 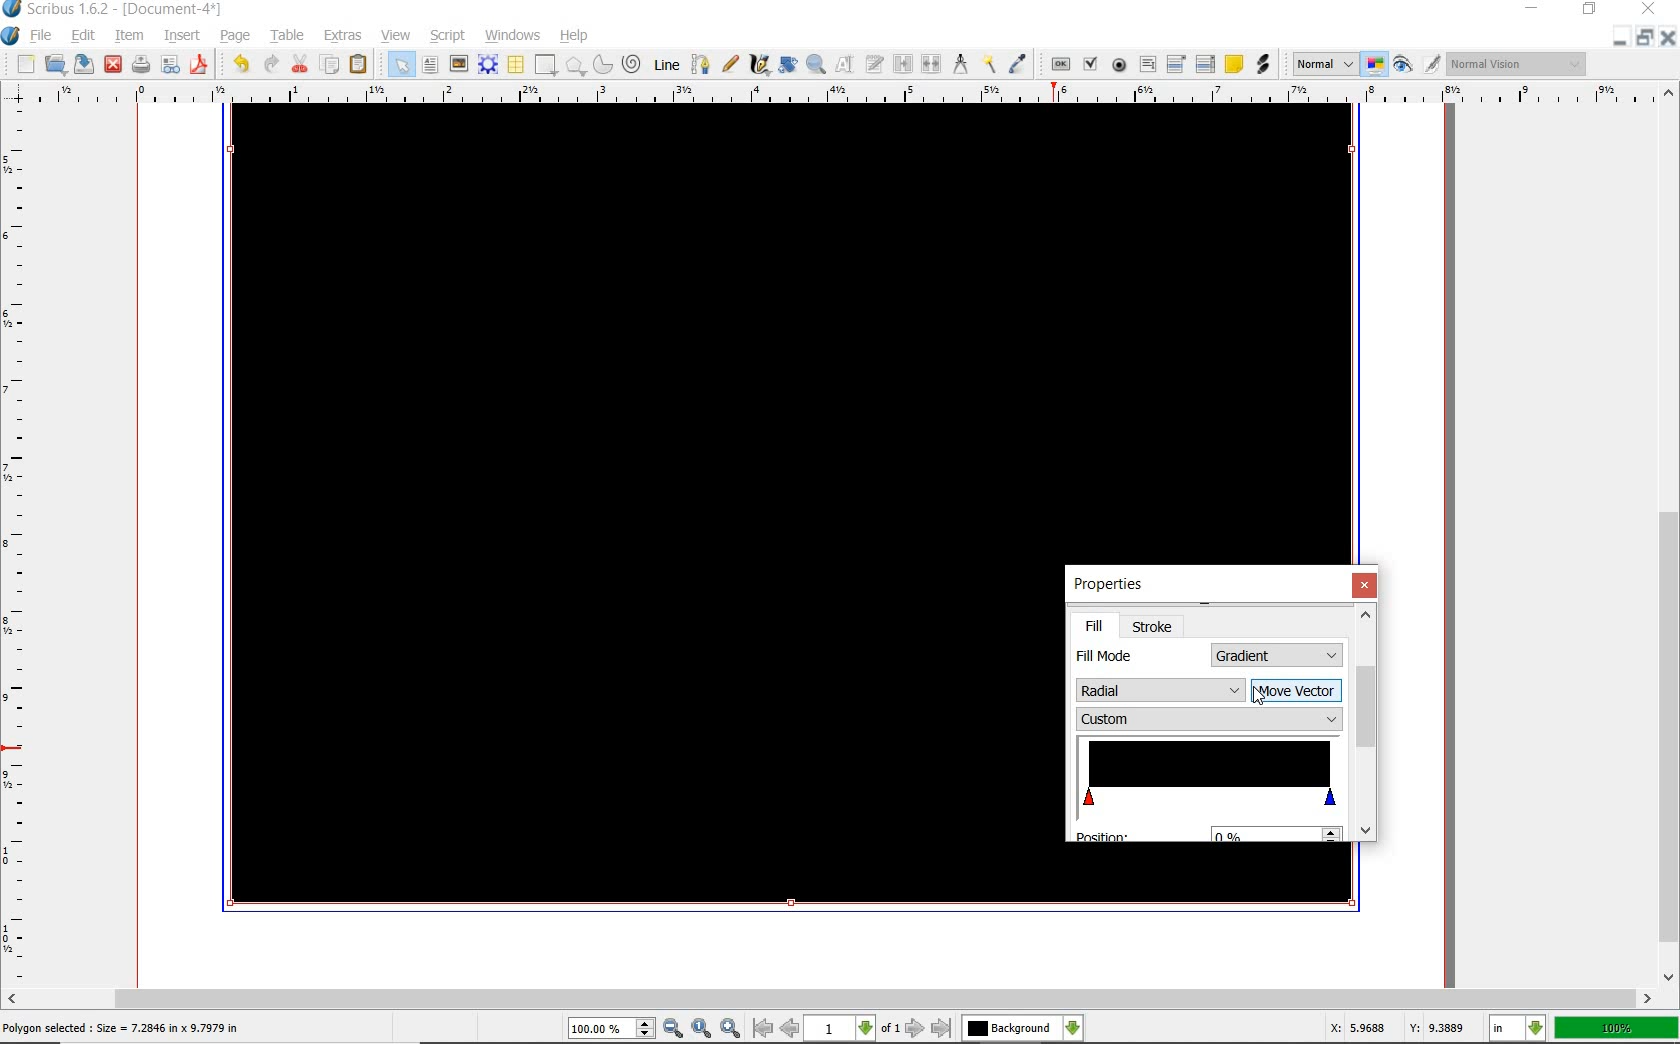 What do you see at coordinates (791, 1029) in the screenshot?
I see `go to previous page` at bounding box center [791, 1029].